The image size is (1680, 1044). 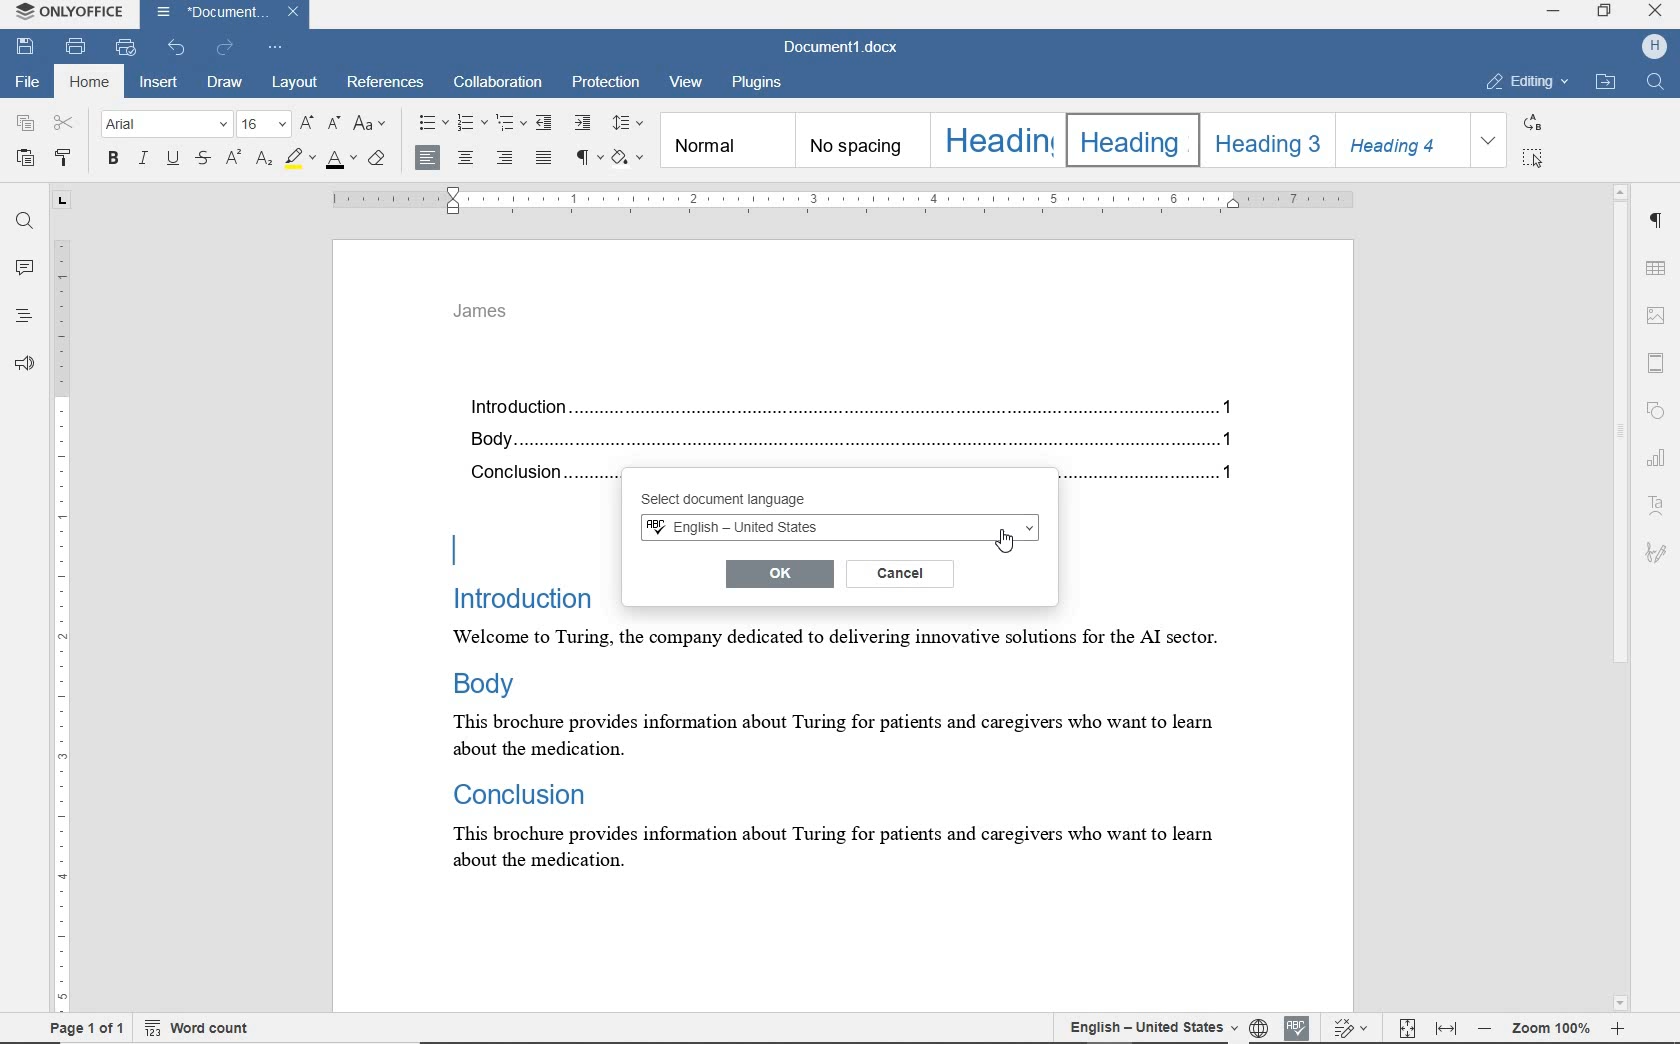 What do you see at coordinates (228, 84) in the screenshot?
I see `draw` at bounding box center [228, 84].